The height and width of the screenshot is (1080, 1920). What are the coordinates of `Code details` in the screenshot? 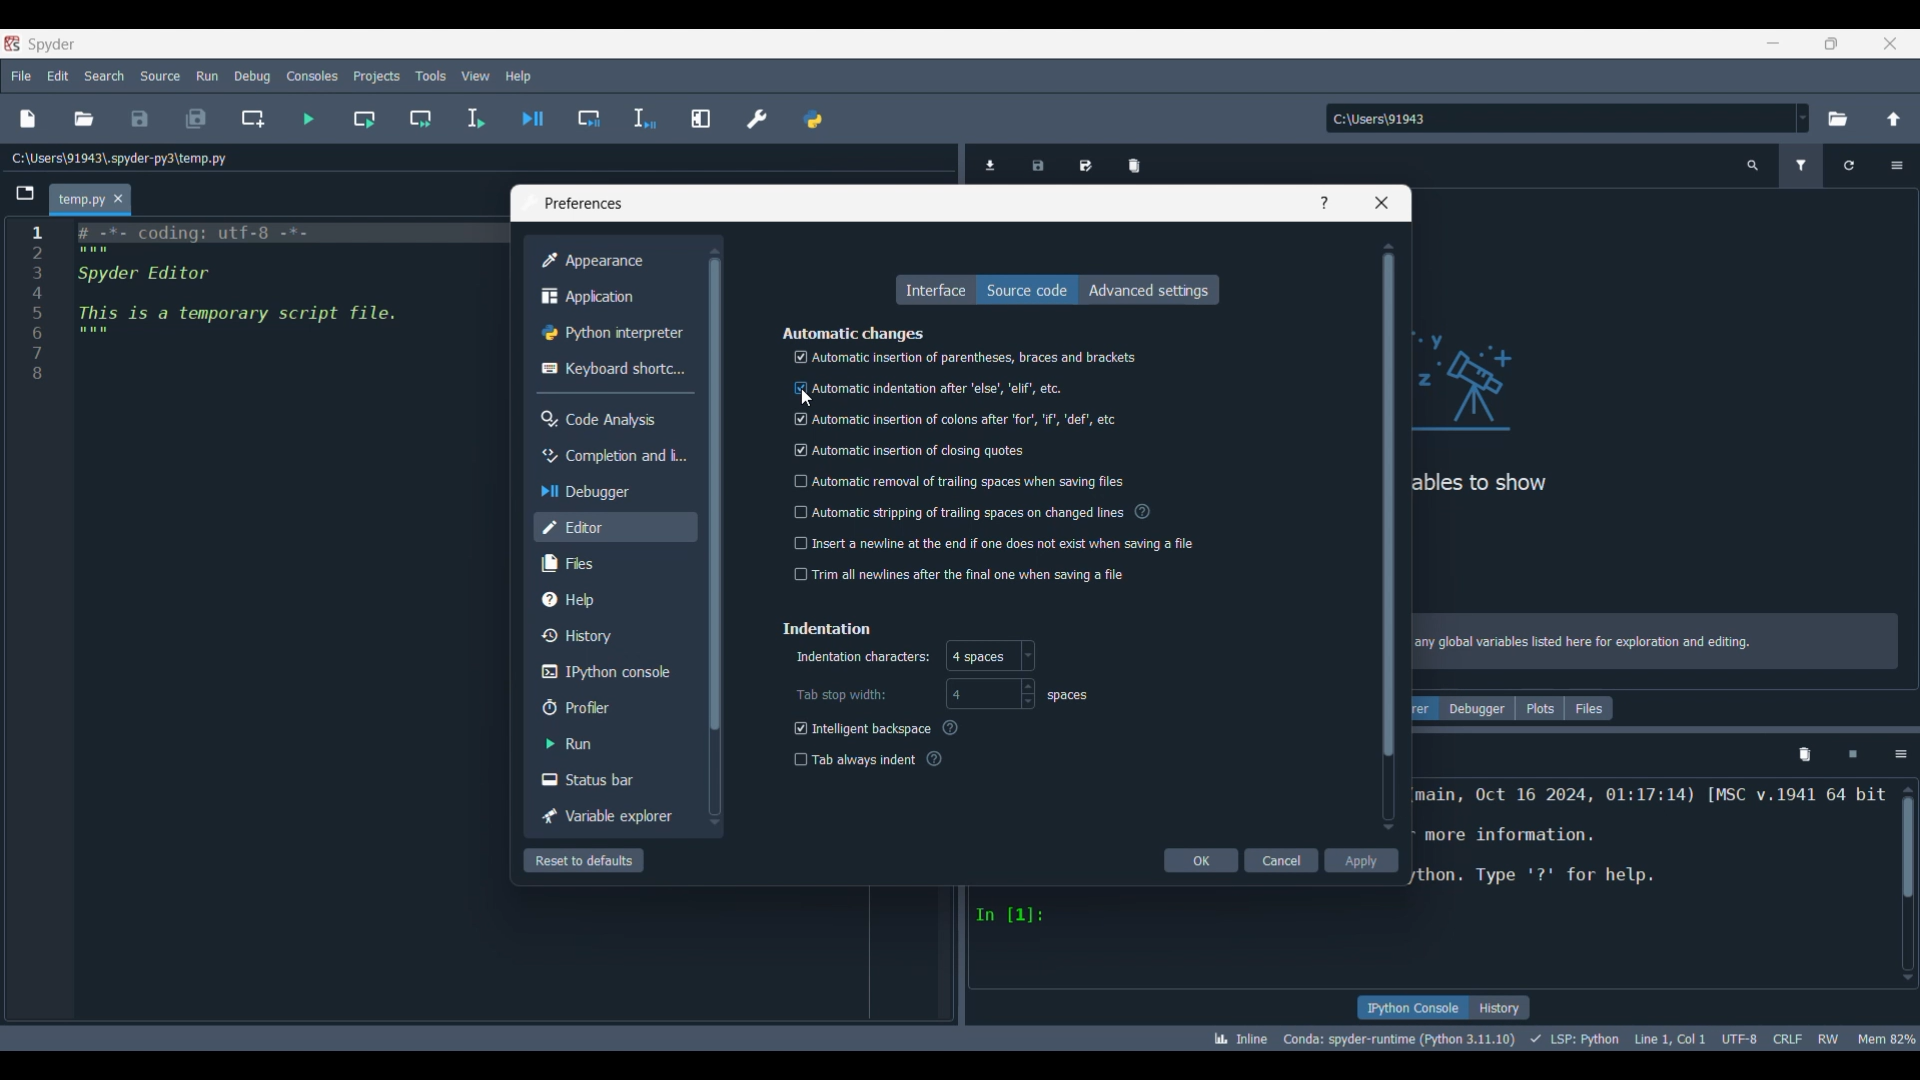 It's located at (1652, 854).